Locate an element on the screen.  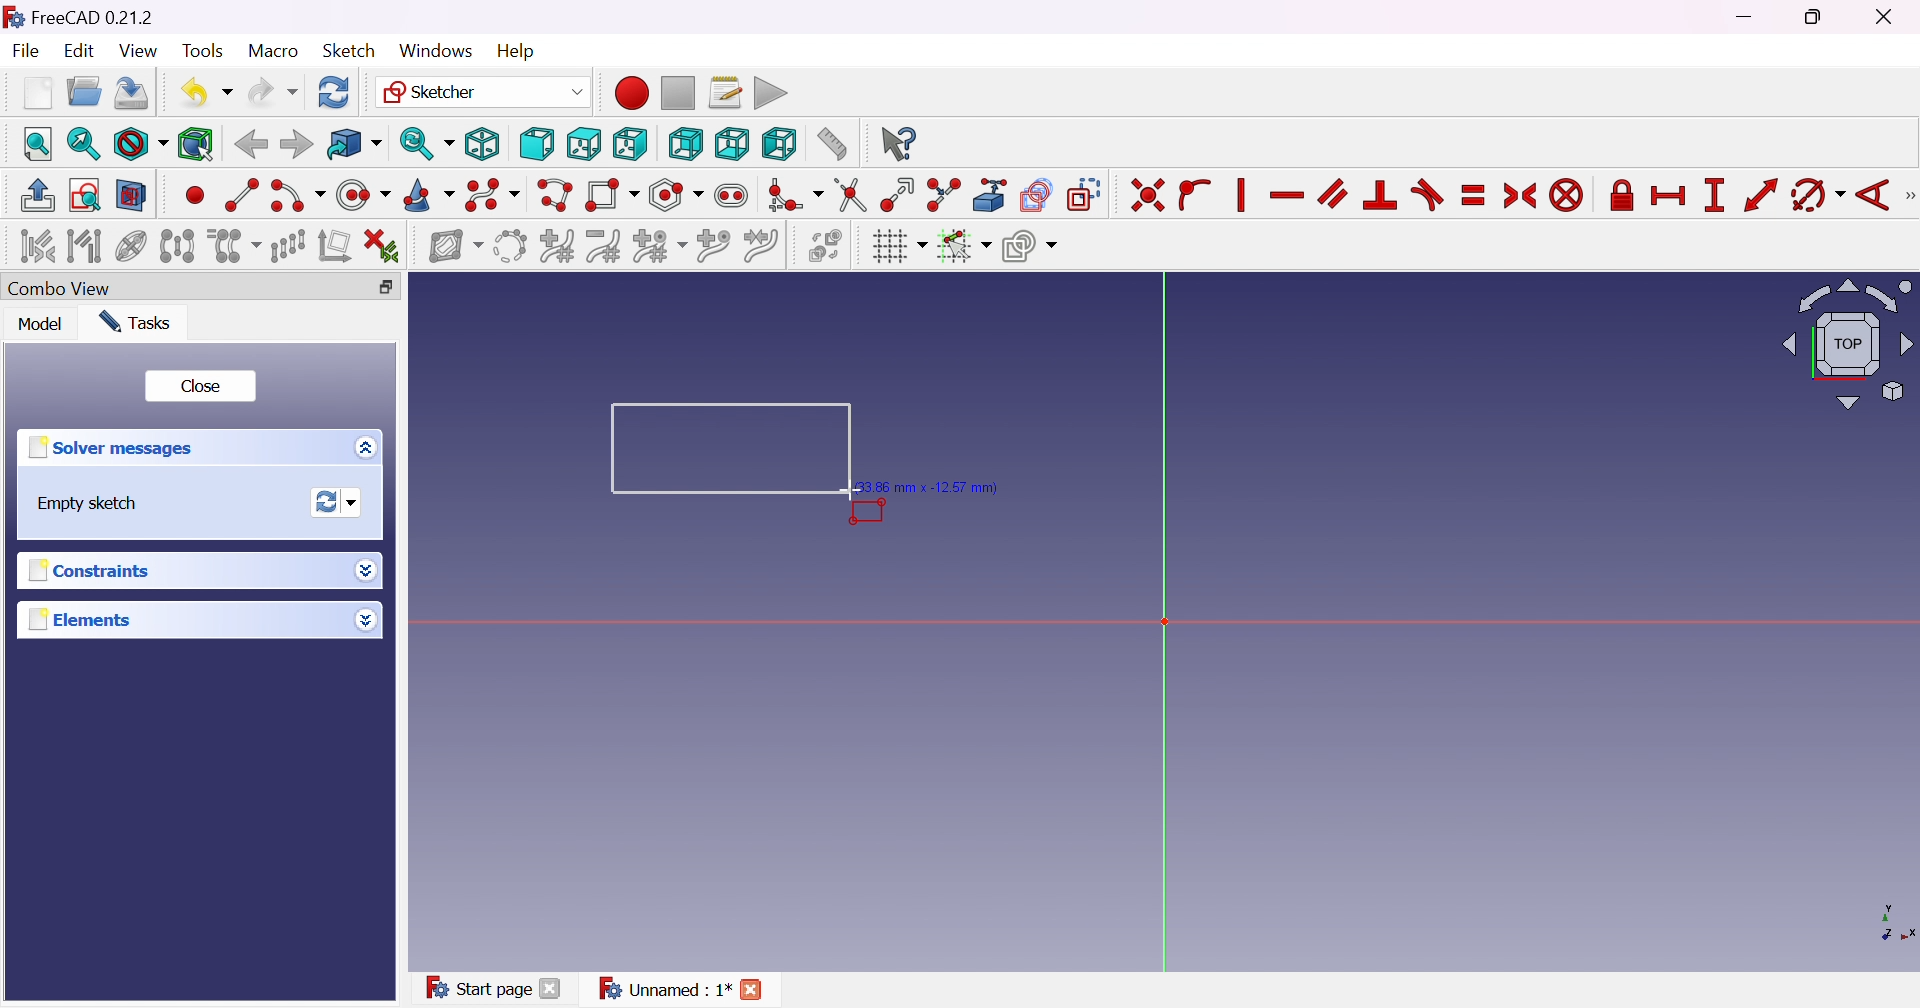
Constrain block is located at coordinates (1567, 197).